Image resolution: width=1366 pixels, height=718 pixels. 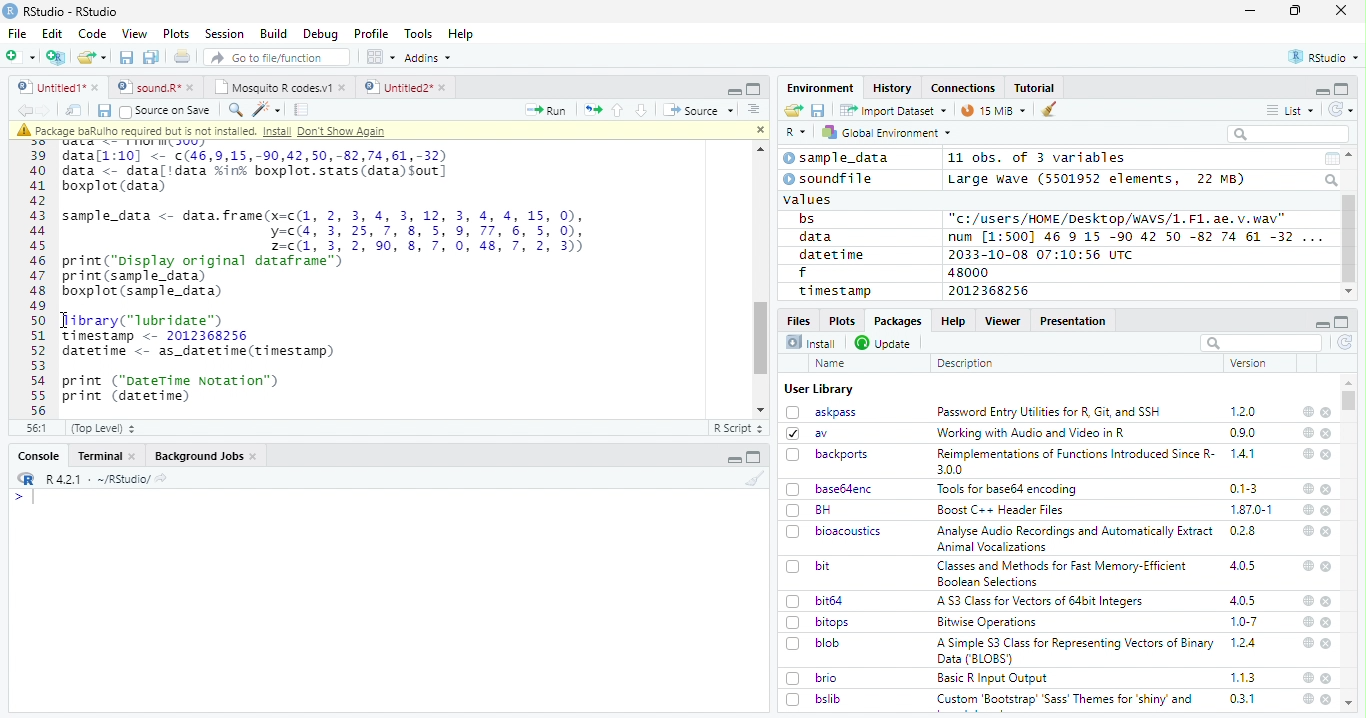 What do you see at coordinates (762, 337) in the screenshot?
I see `scroll bar` at bounding box center [762, 337].